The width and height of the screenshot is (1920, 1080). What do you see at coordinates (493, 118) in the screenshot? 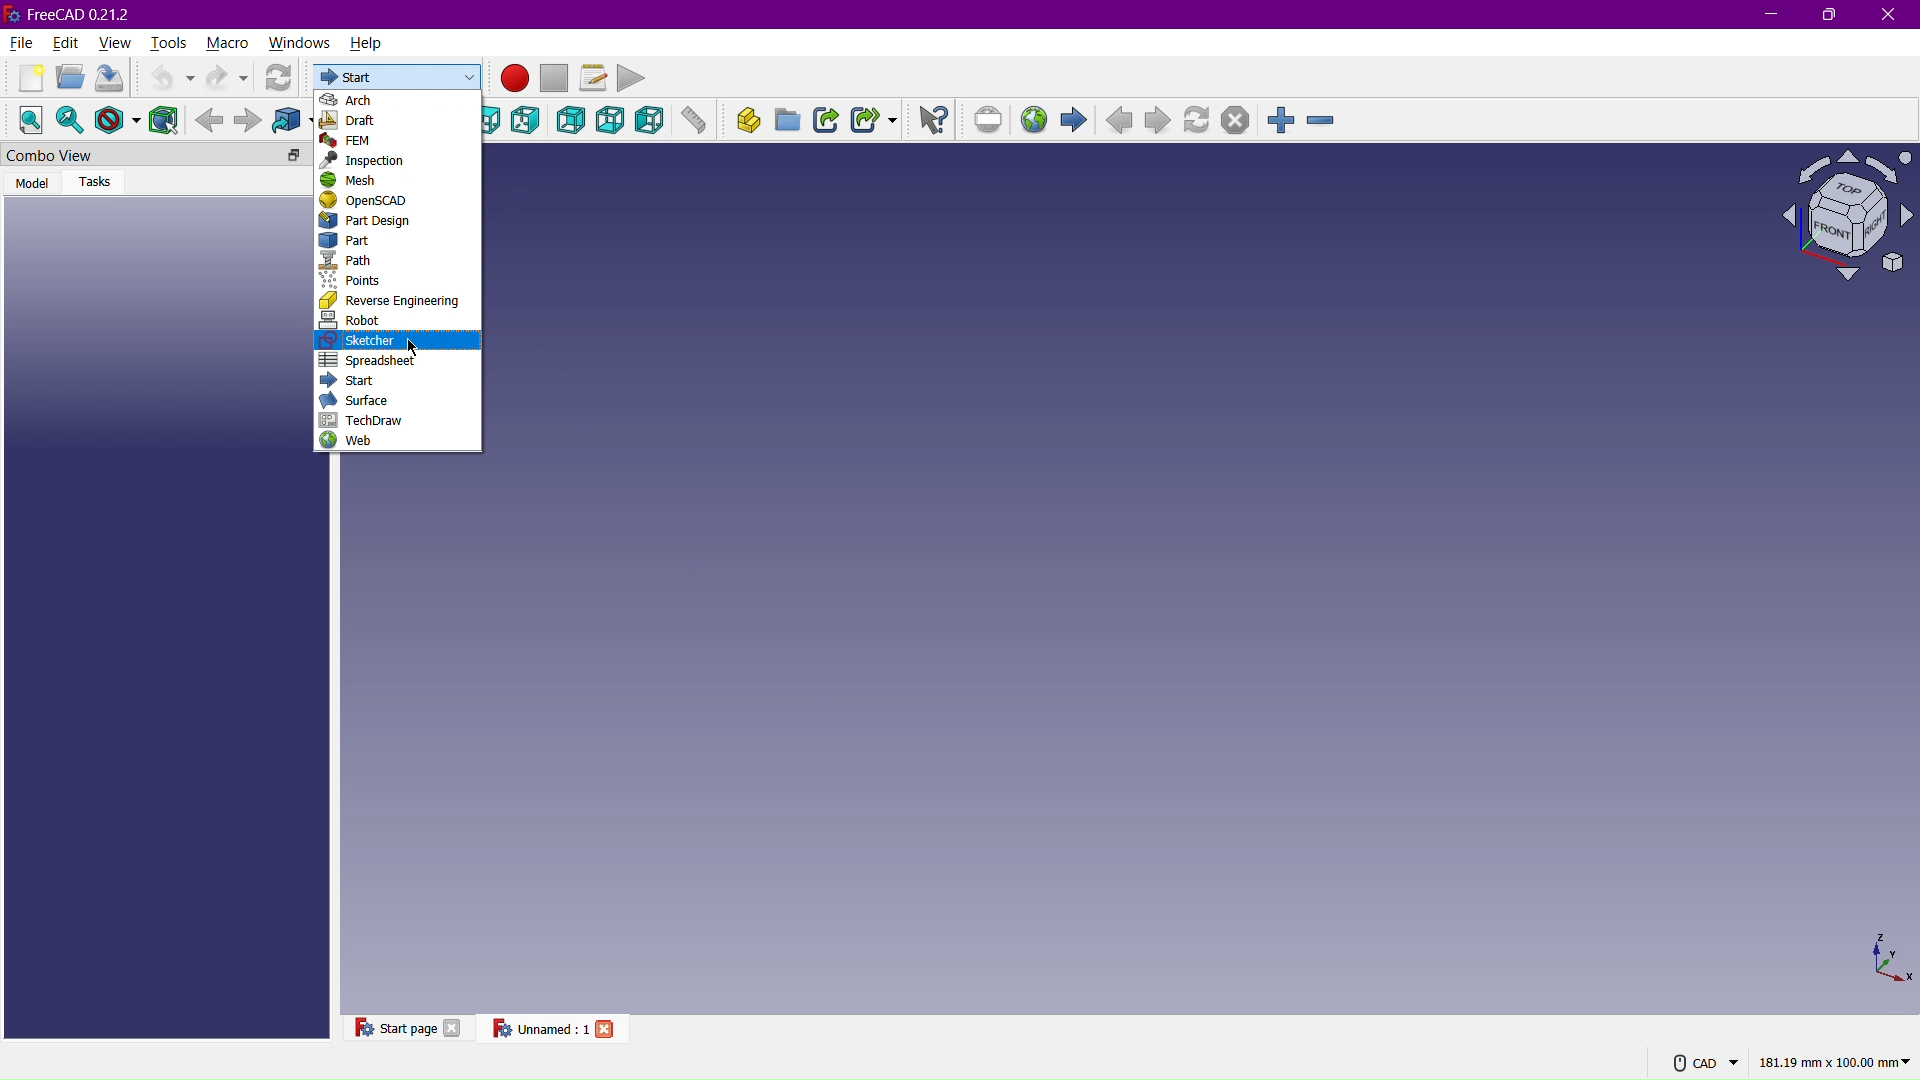
I see `Top` at bounding box center [493, 118].